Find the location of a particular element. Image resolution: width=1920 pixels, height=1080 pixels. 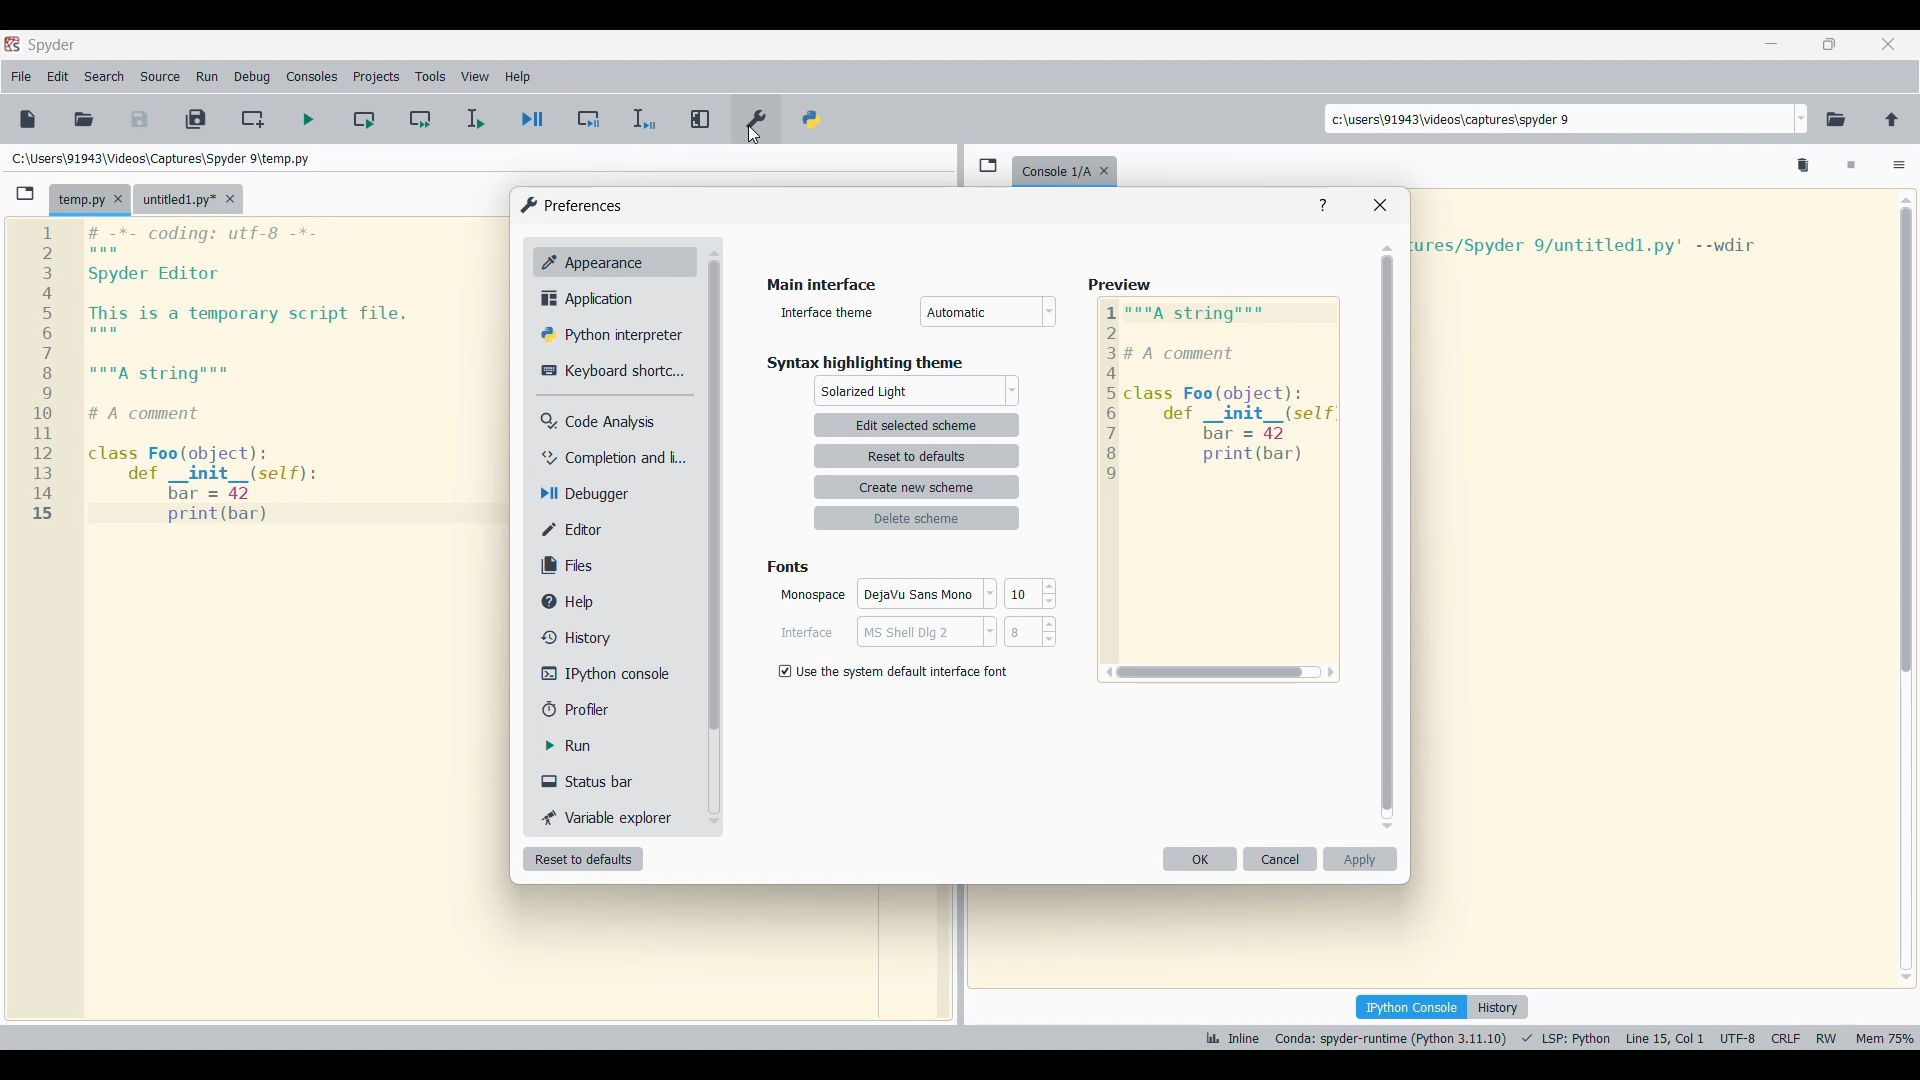

Input location is located at coordinates (1557, 119).